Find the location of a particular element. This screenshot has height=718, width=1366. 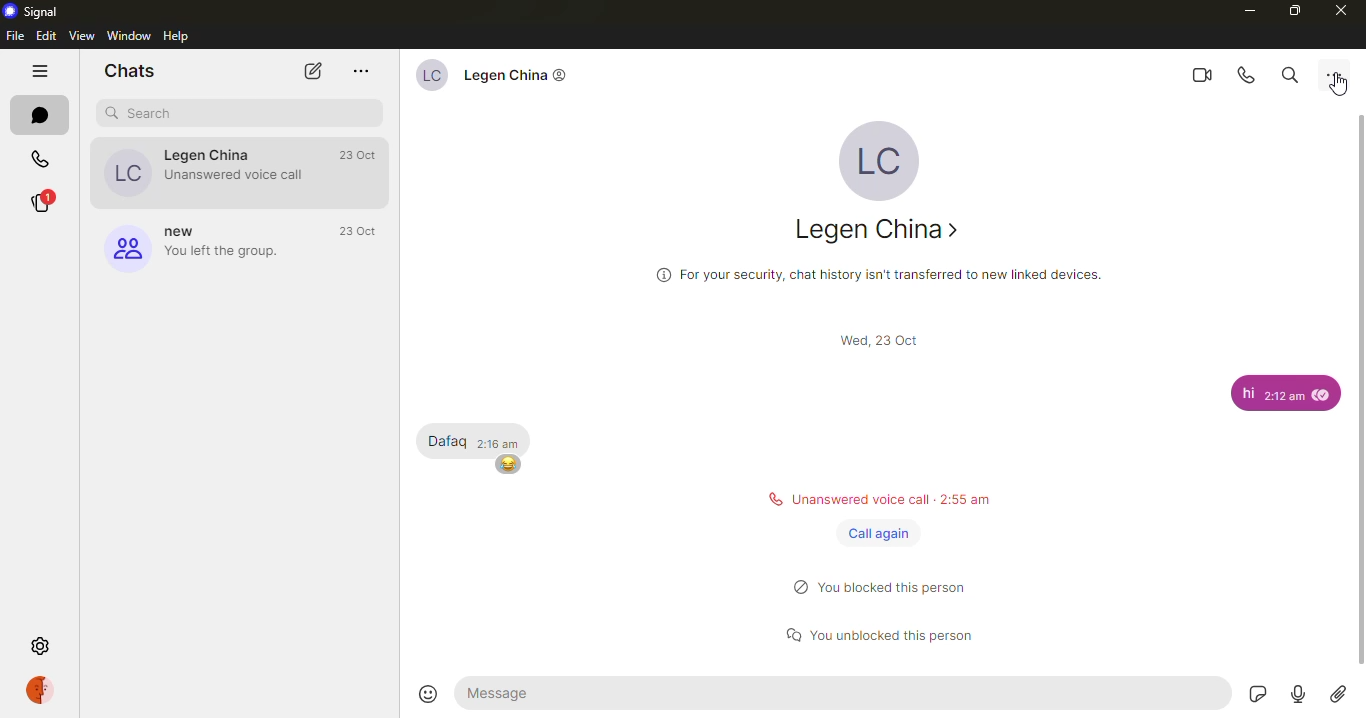

chats is located at coordinates (130, 69).